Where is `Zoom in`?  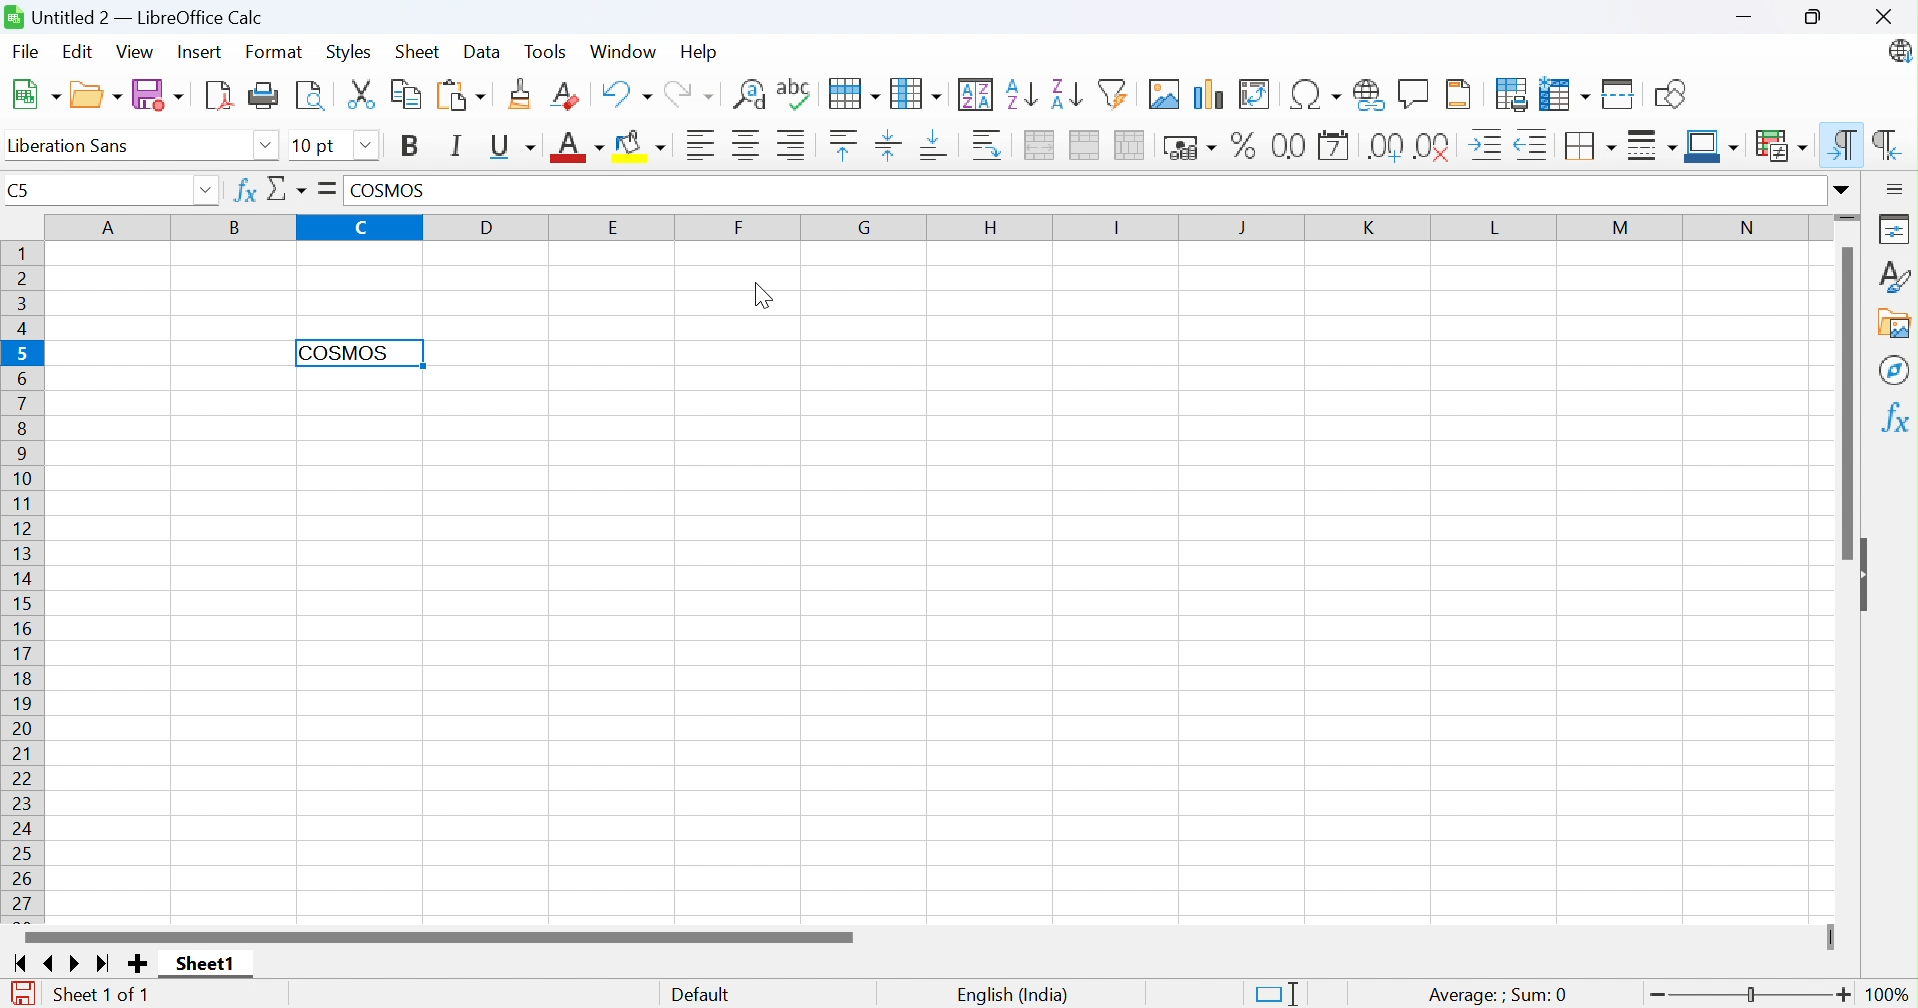 Zoom in is located at coordinates (1843, 997).